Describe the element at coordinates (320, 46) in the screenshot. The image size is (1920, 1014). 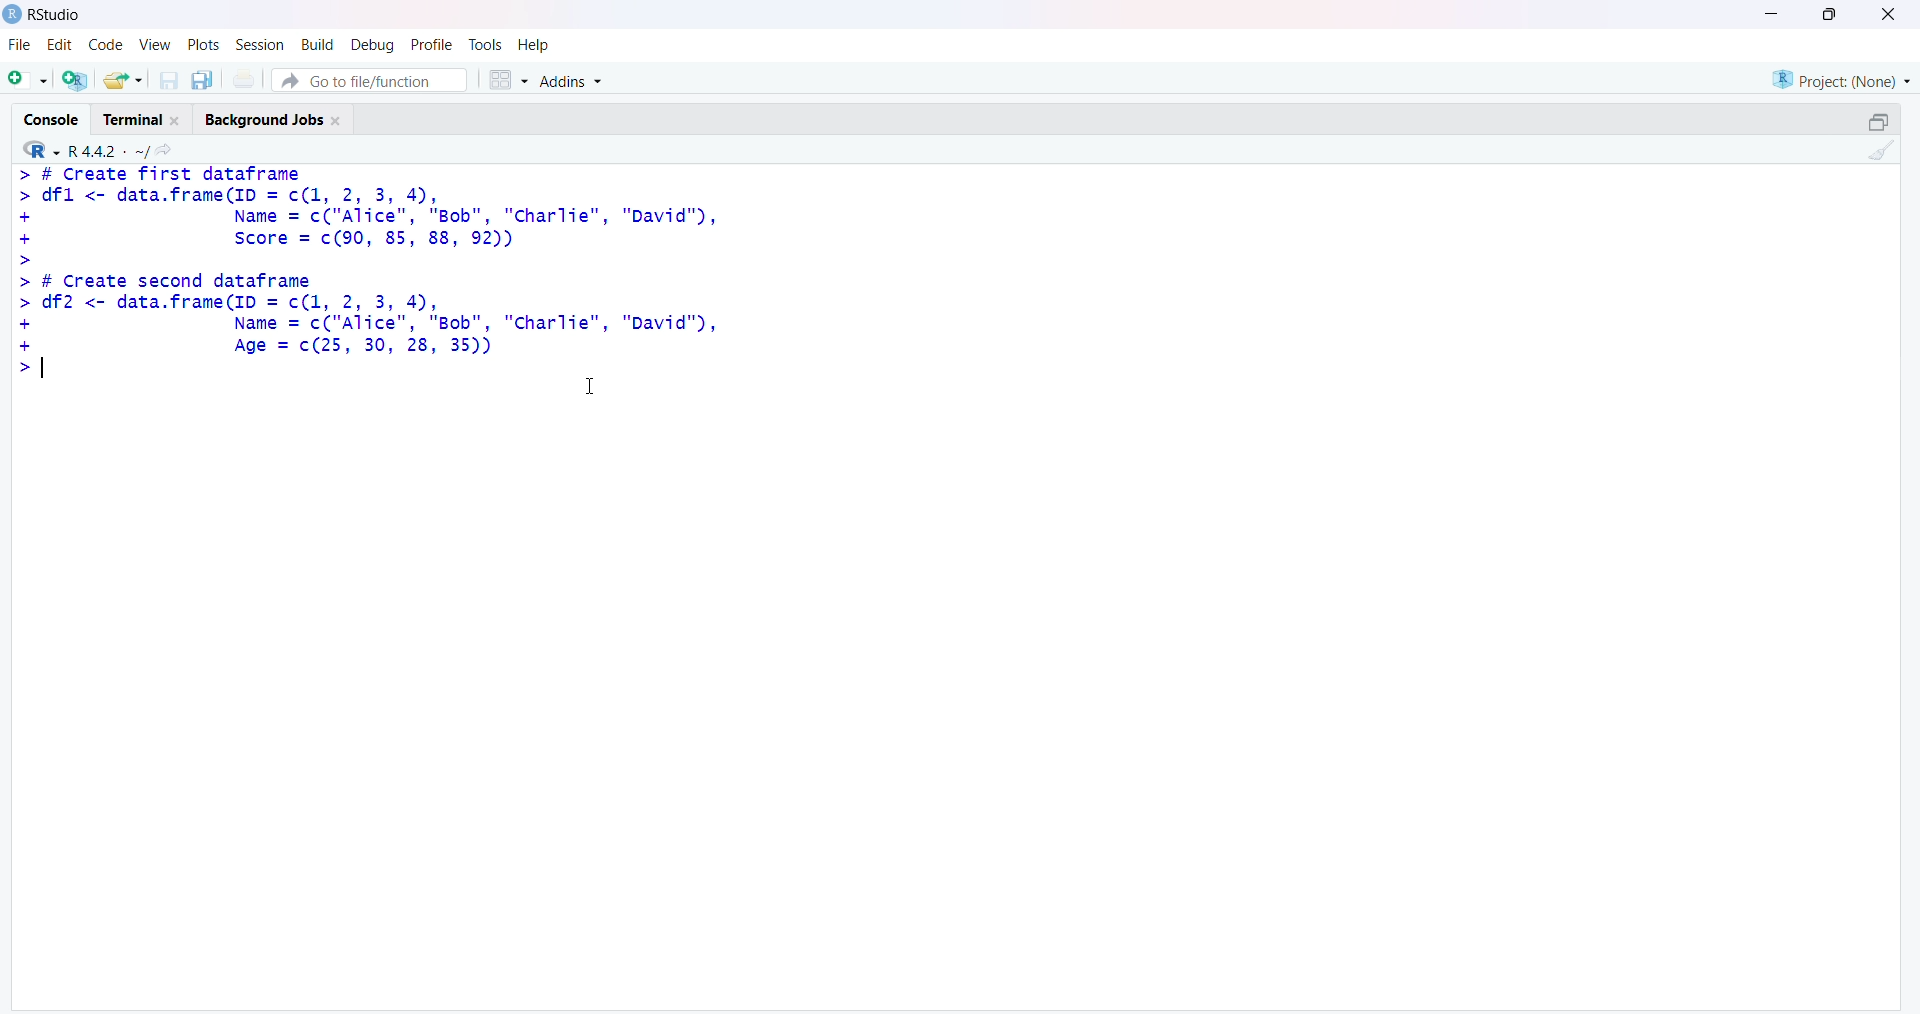
I see `build` at that location.